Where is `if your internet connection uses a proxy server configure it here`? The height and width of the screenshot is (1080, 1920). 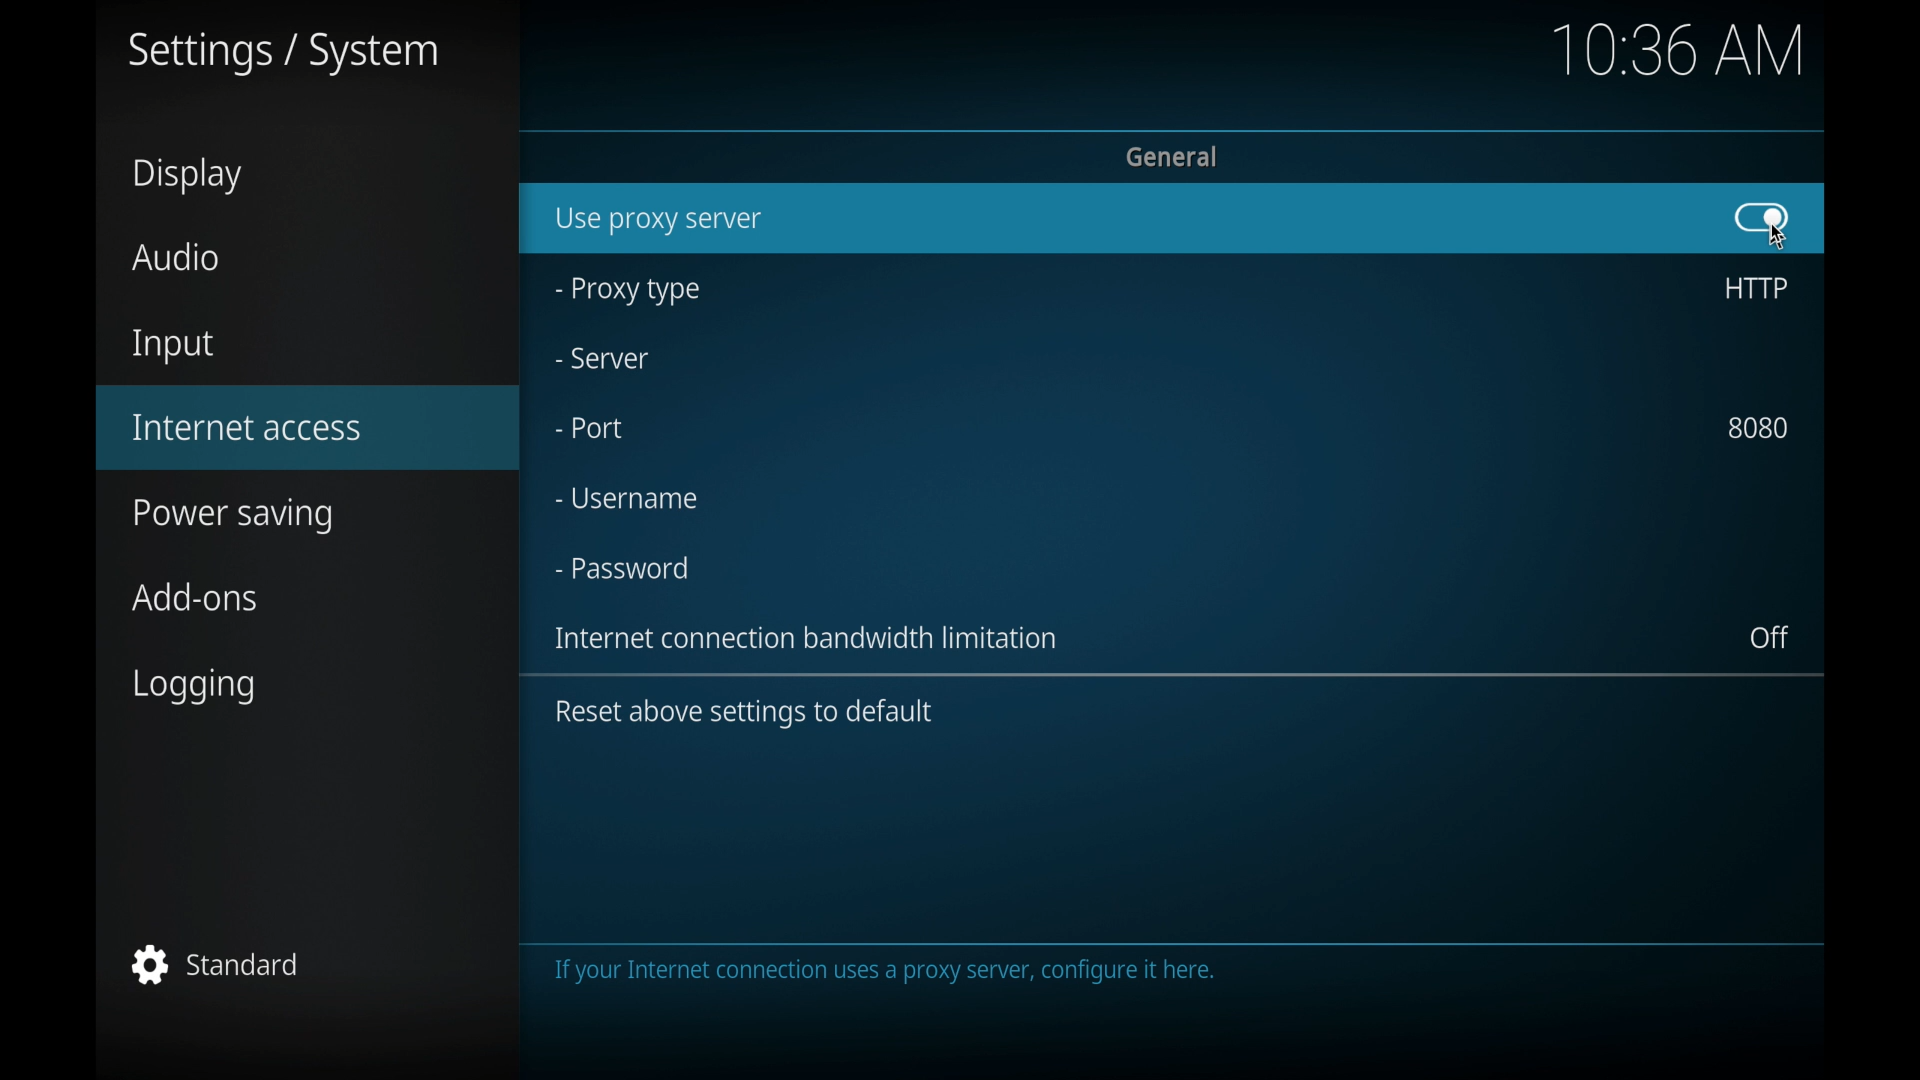 if your internet connection uses a proxy server configure it here is located at coordinates (1159, 986).